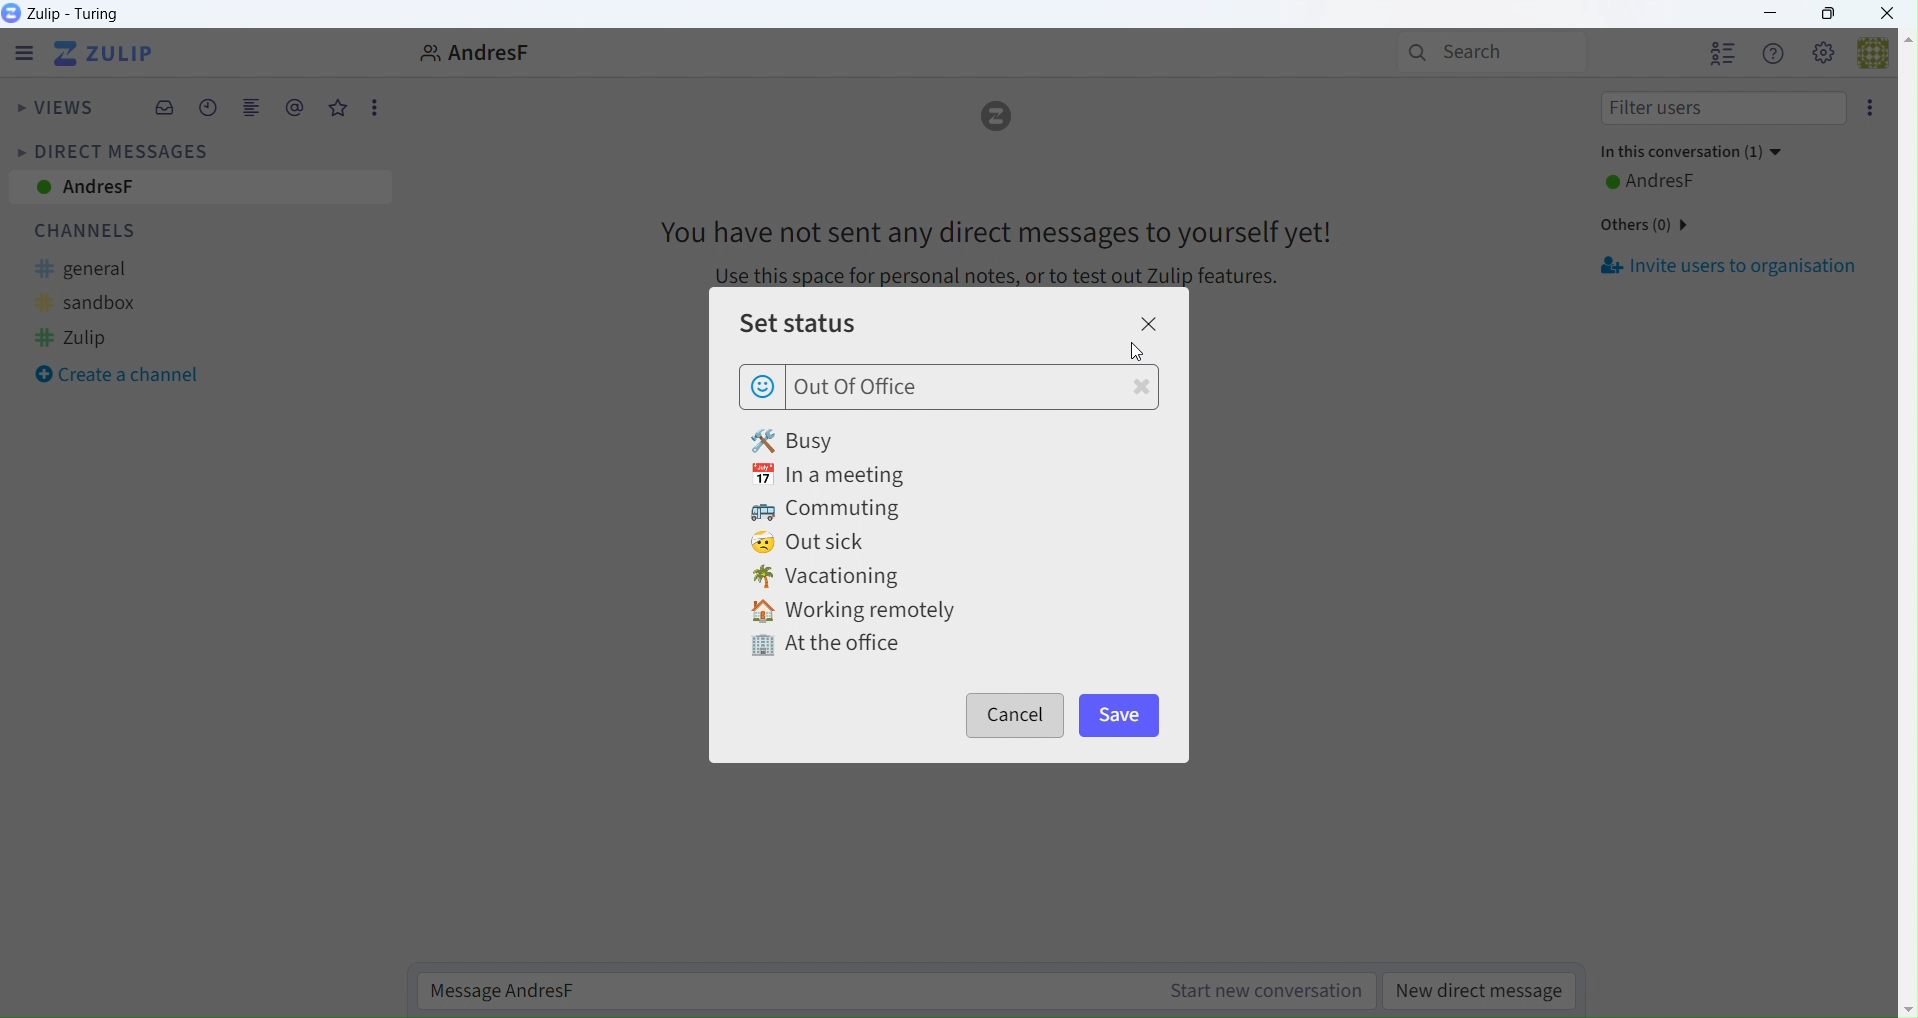  What do you see at coordinates (1825, 55) in the screenshot?
I see `Settings` at bounding box center [1825, 55].